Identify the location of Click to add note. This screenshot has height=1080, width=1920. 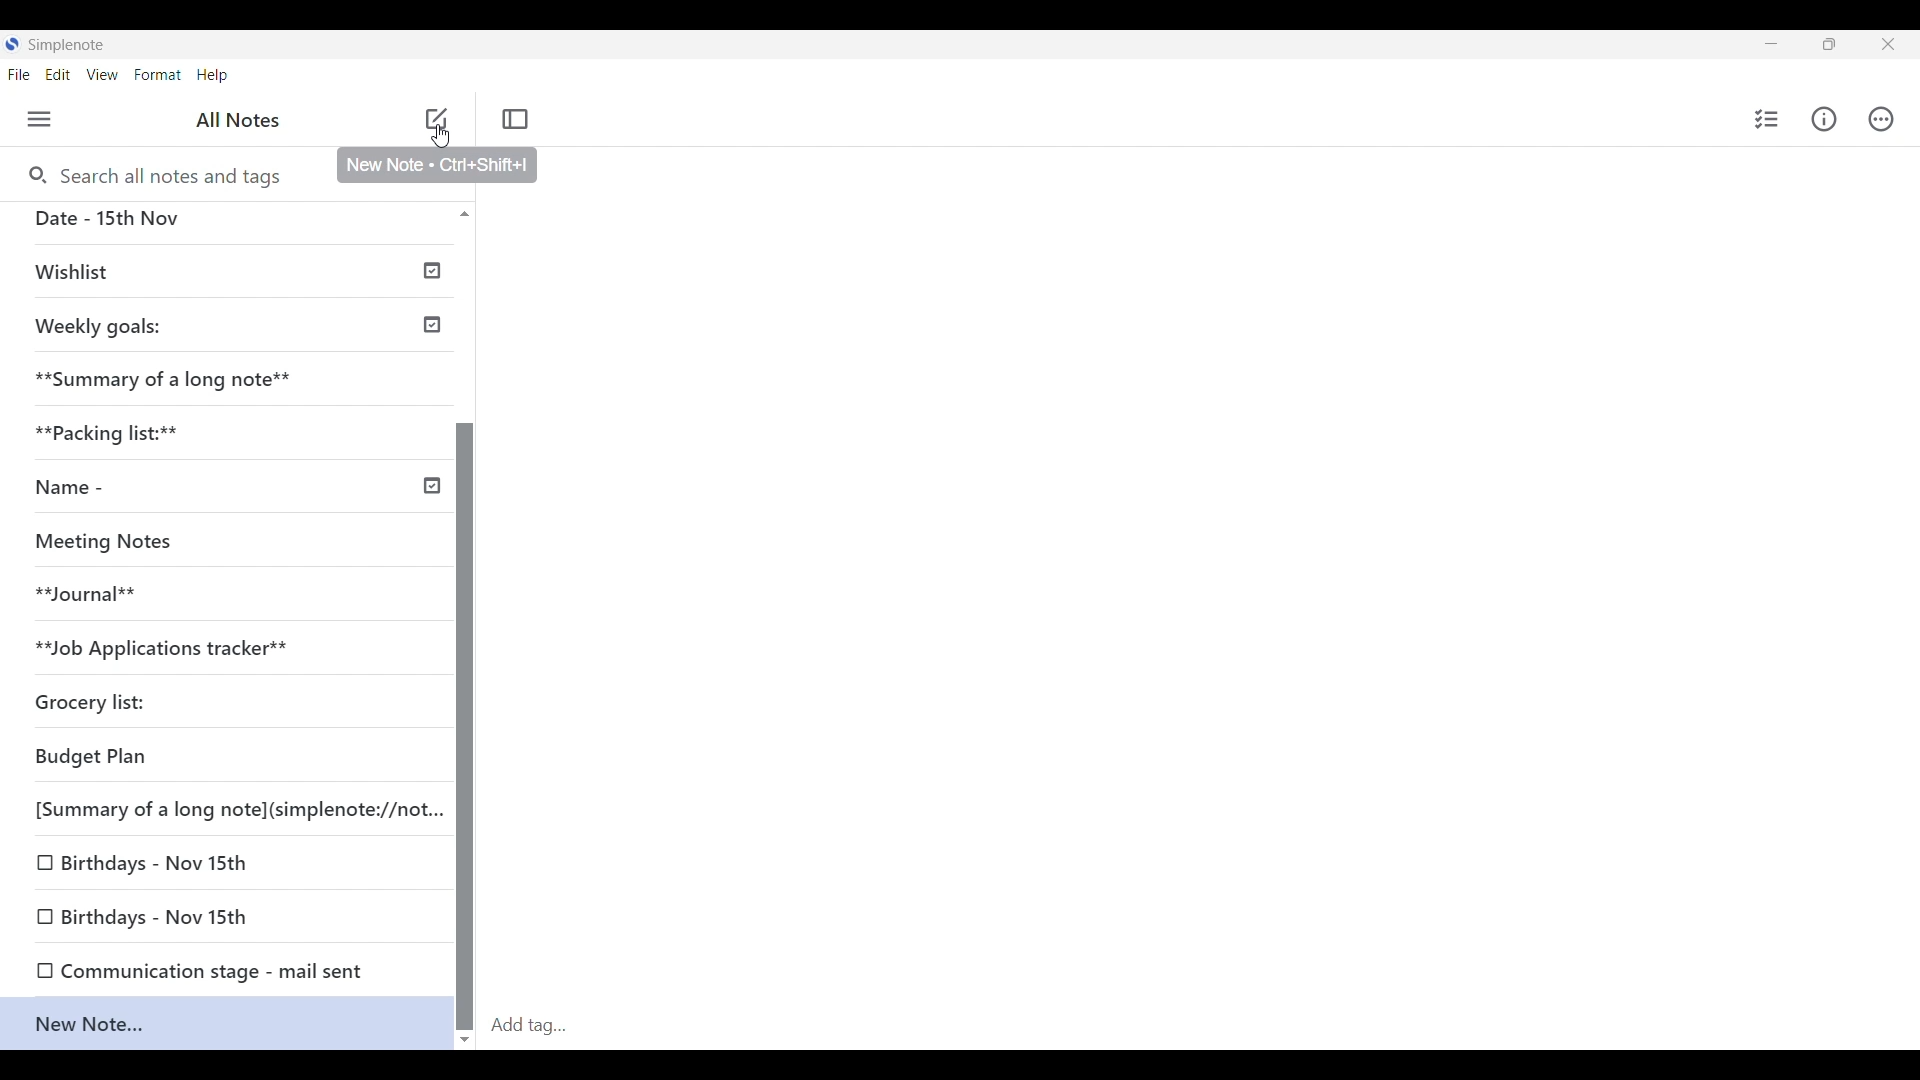
(438, 118).